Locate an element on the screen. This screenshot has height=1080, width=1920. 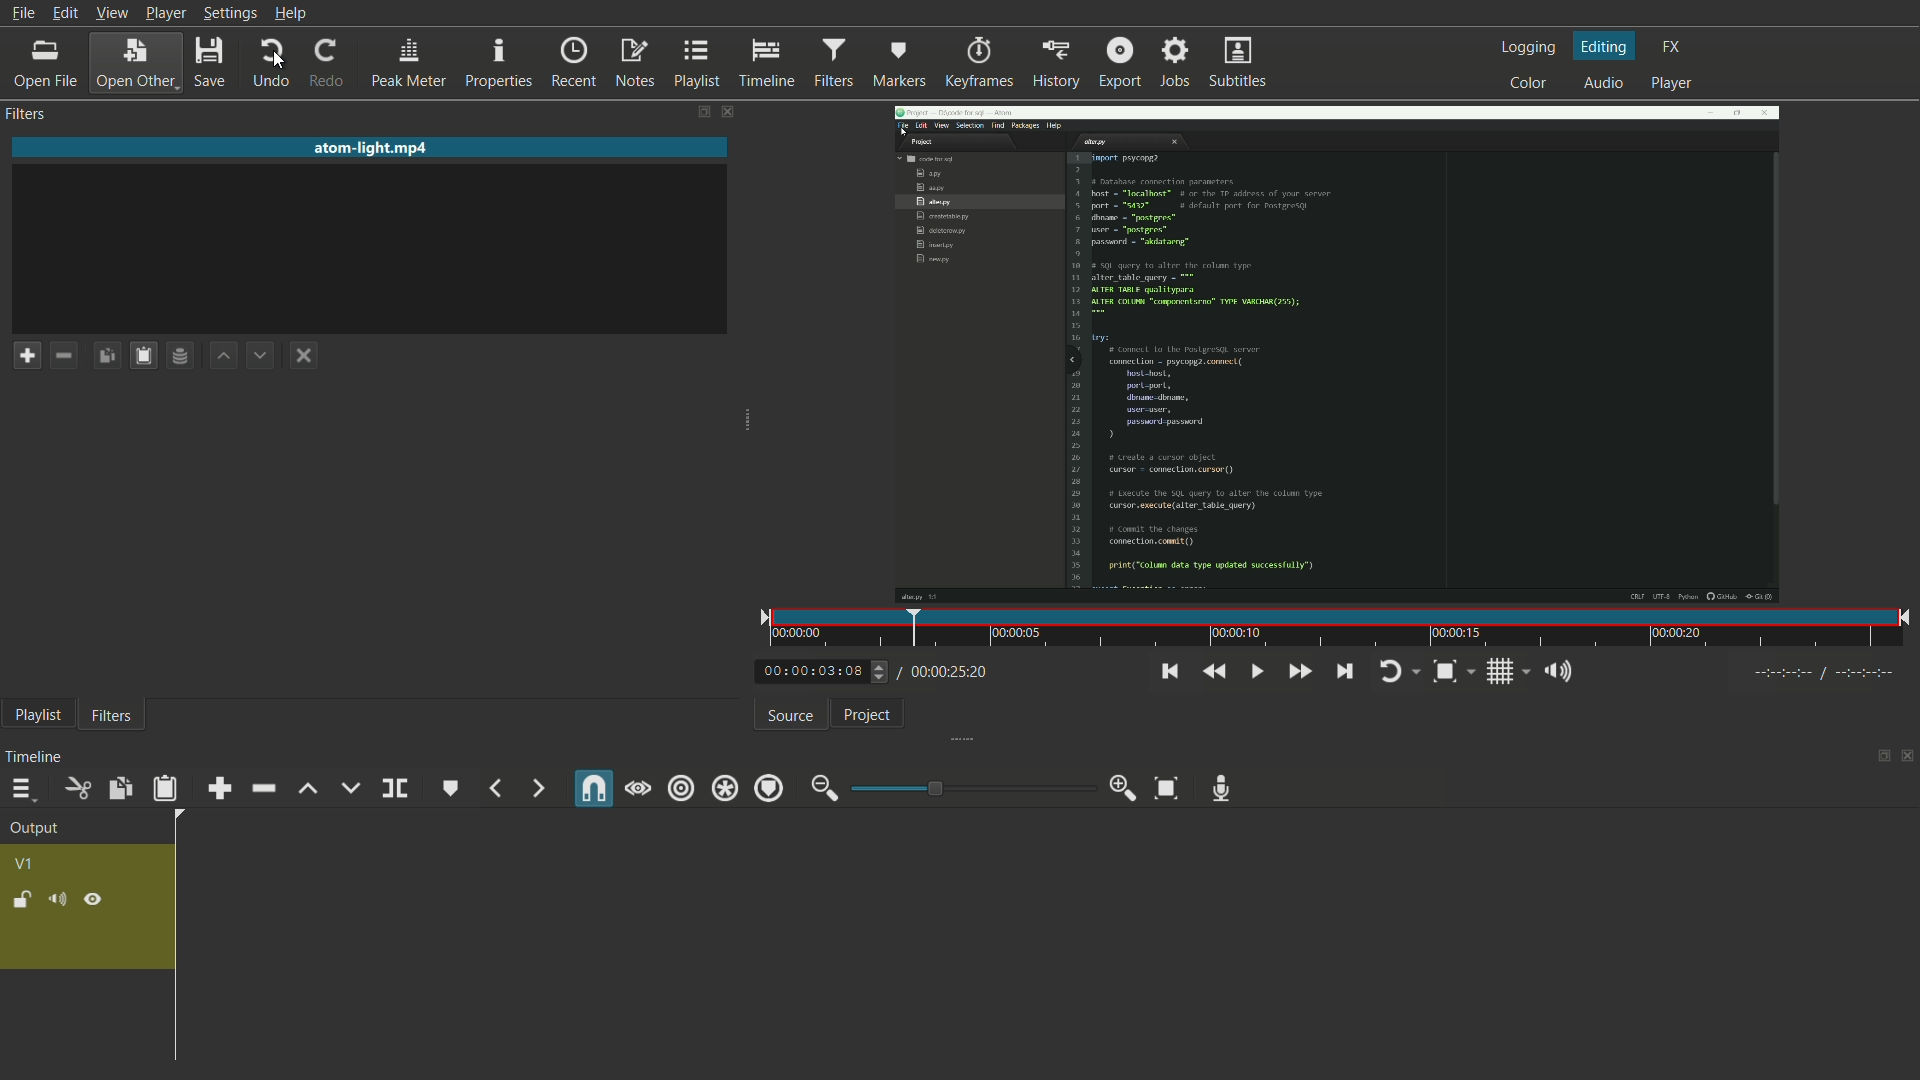
notes is located at coordinates (639, 65).